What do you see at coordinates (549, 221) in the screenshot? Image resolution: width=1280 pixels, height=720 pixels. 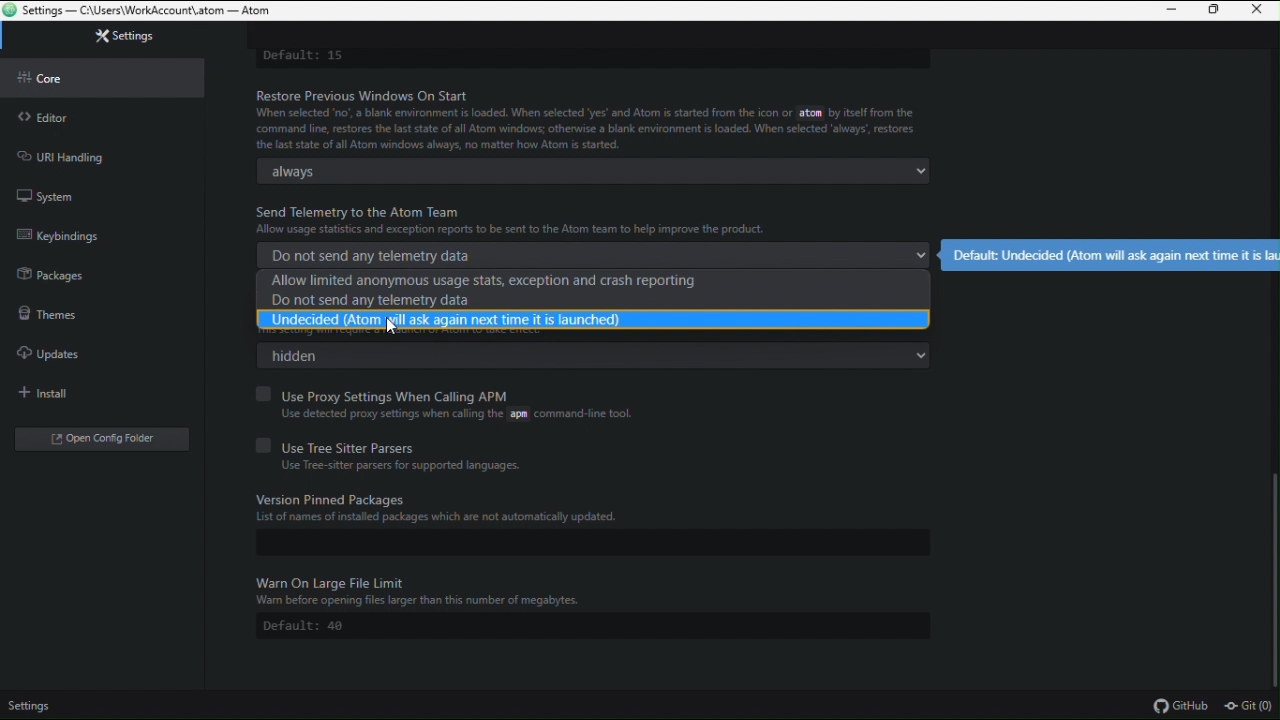 I see `Send Telemetry to the Atom Team Allow usage statistics and exception reports to be sent to the Atom to help improve the product` at bounding box center [549, 221].